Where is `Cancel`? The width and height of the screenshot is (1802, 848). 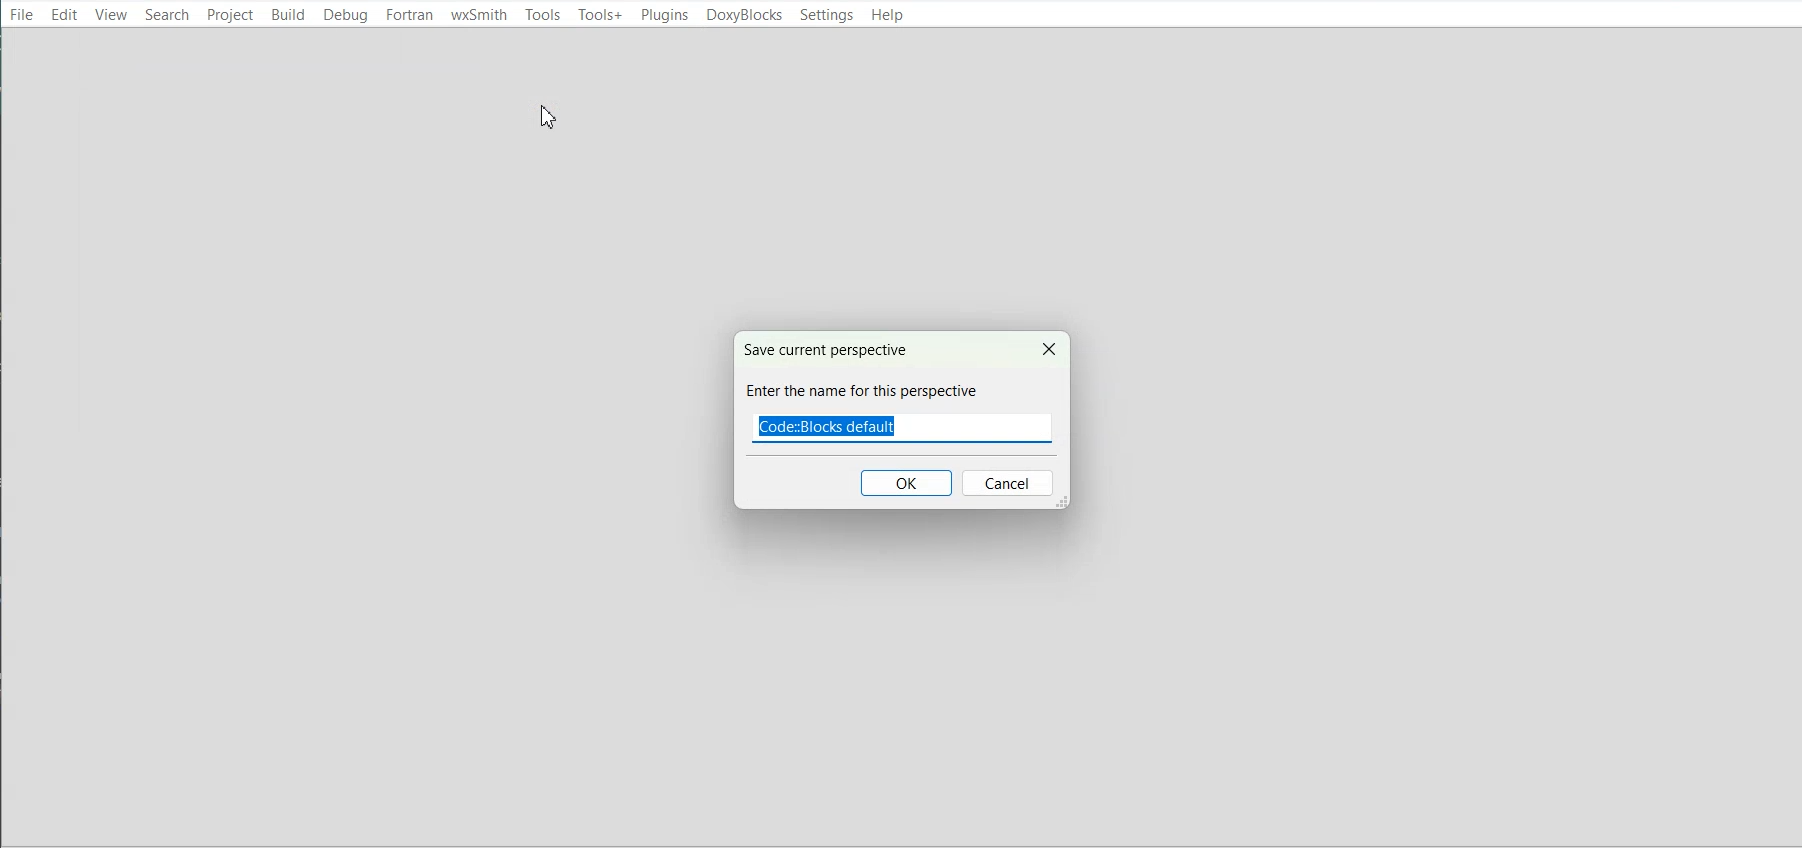 Cancel is located at coordinates (1046, 347).